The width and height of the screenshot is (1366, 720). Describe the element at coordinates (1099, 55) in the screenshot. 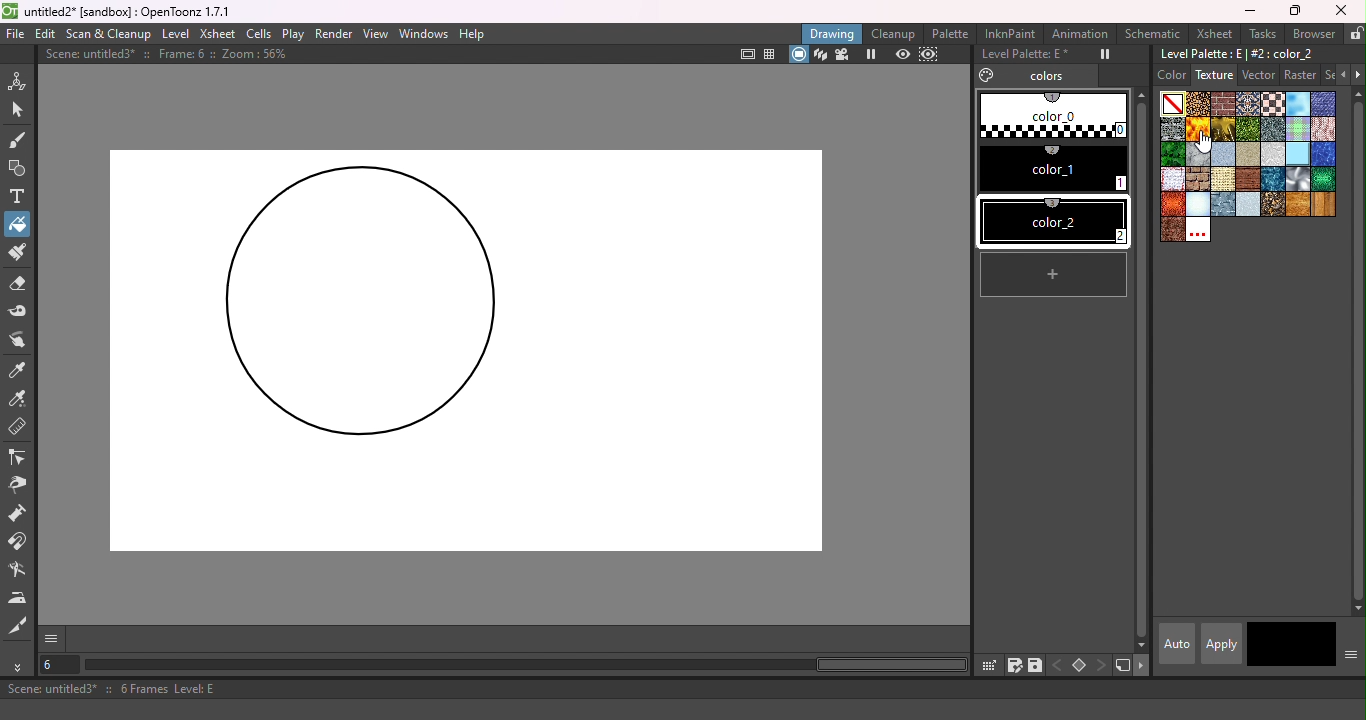

I see `Freeze` at that location.